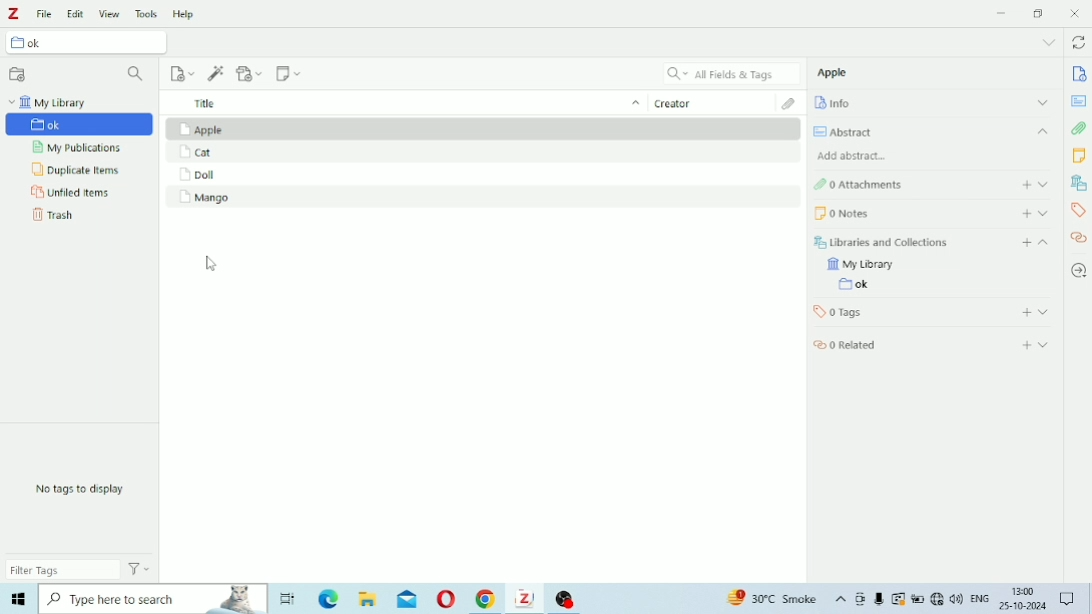 The image size is (1092, 614). I want to click on Locate, so click(1079, 271).